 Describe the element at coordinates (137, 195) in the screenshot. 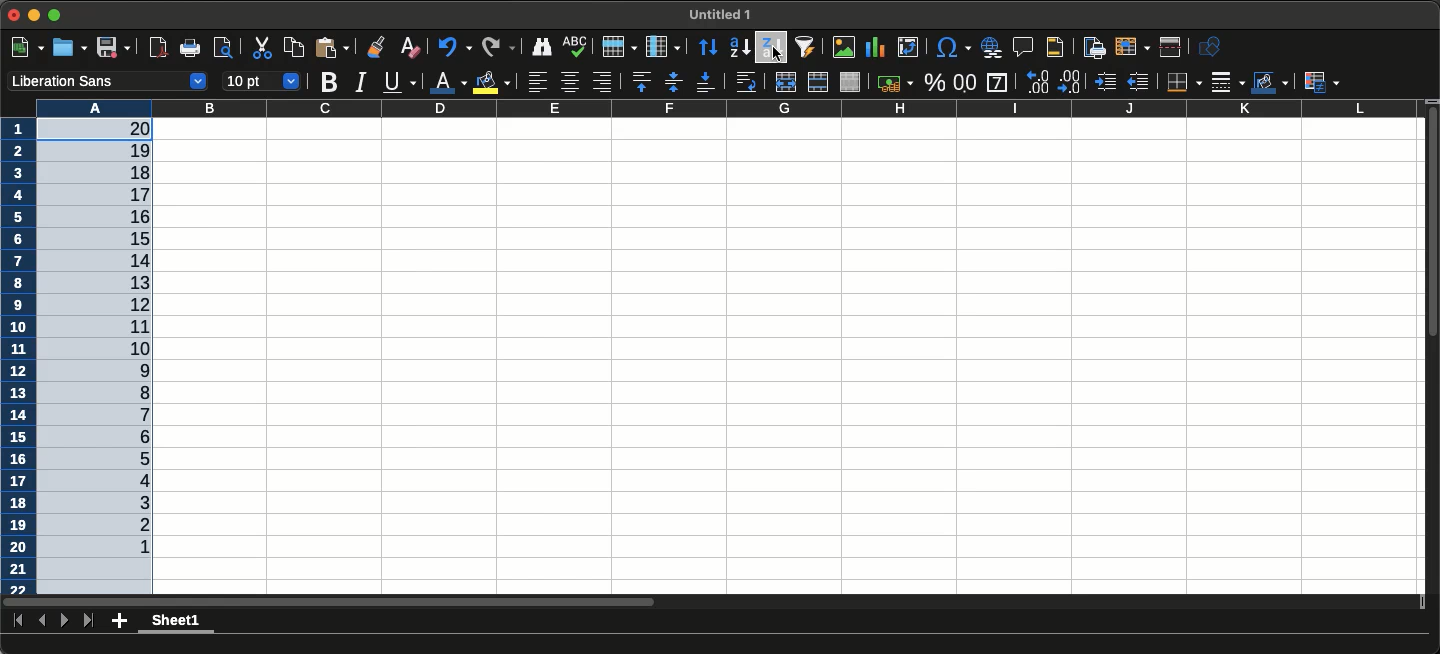

I see `4` at that location.